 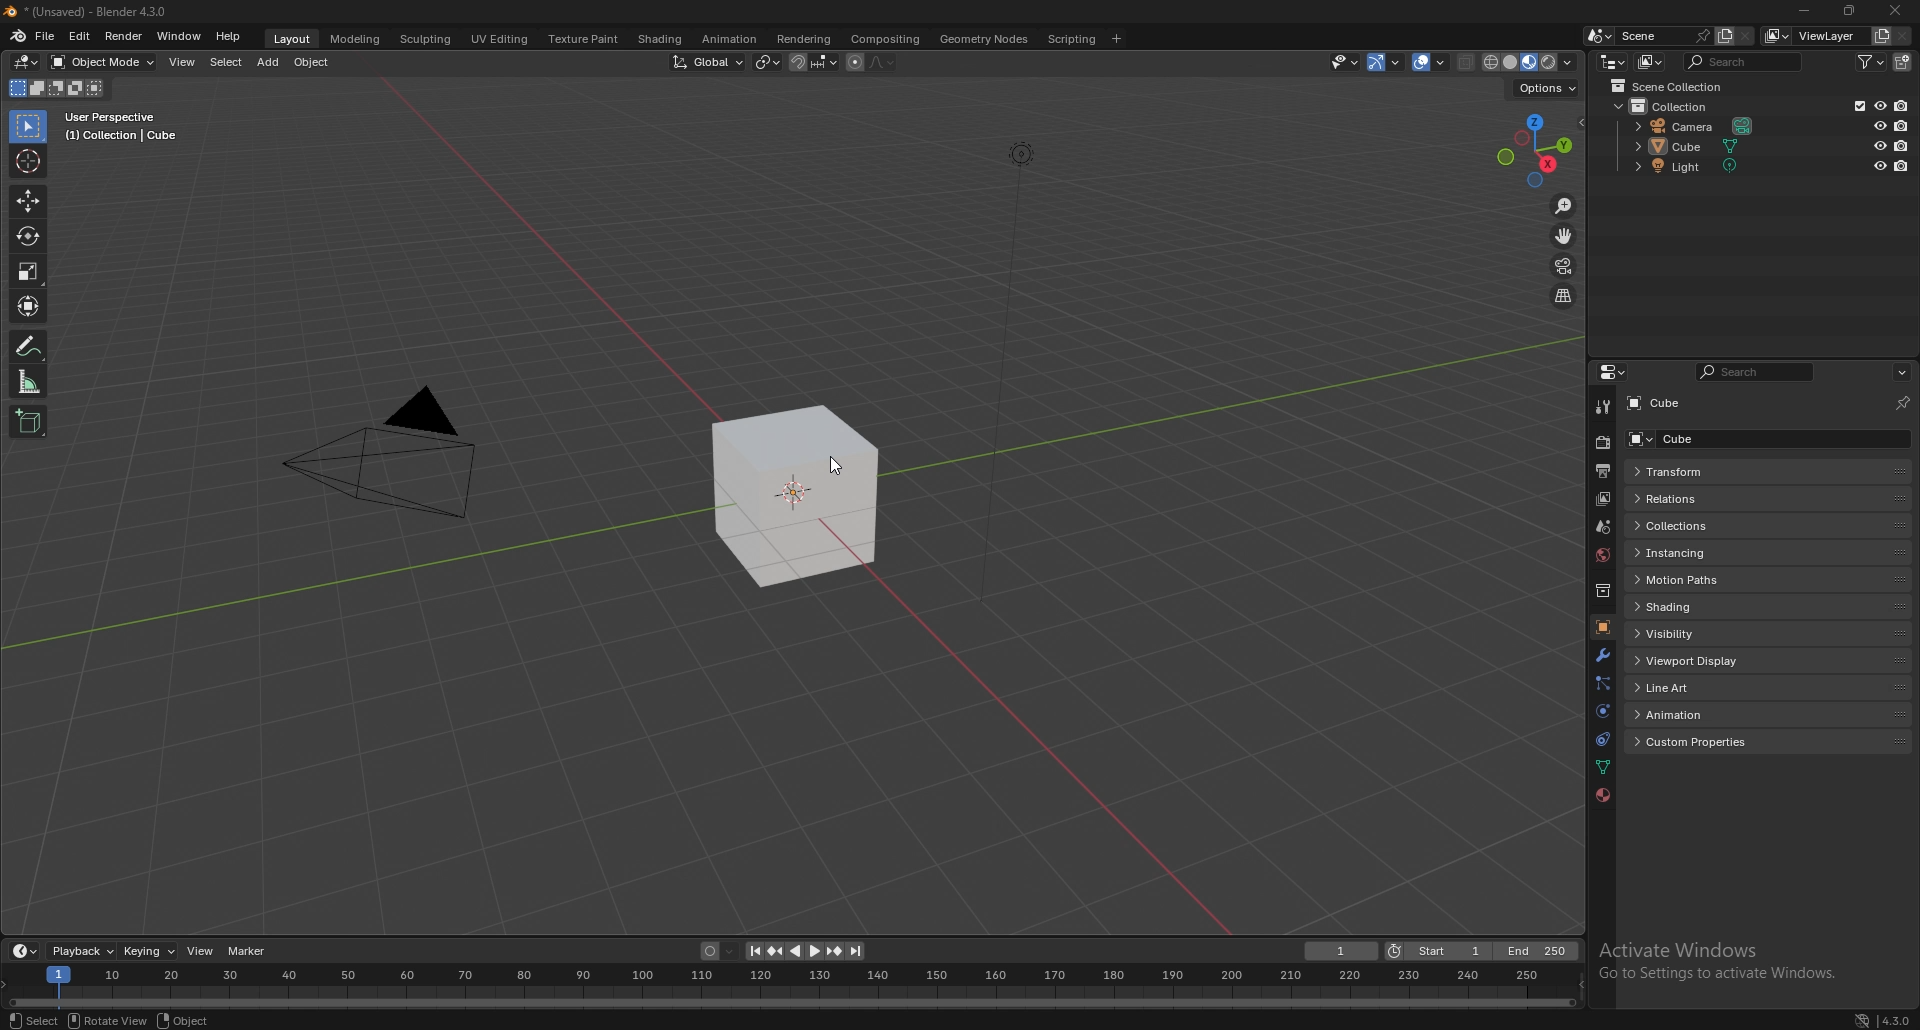 I want to click on delete scene, so click(x=1747, y=36).